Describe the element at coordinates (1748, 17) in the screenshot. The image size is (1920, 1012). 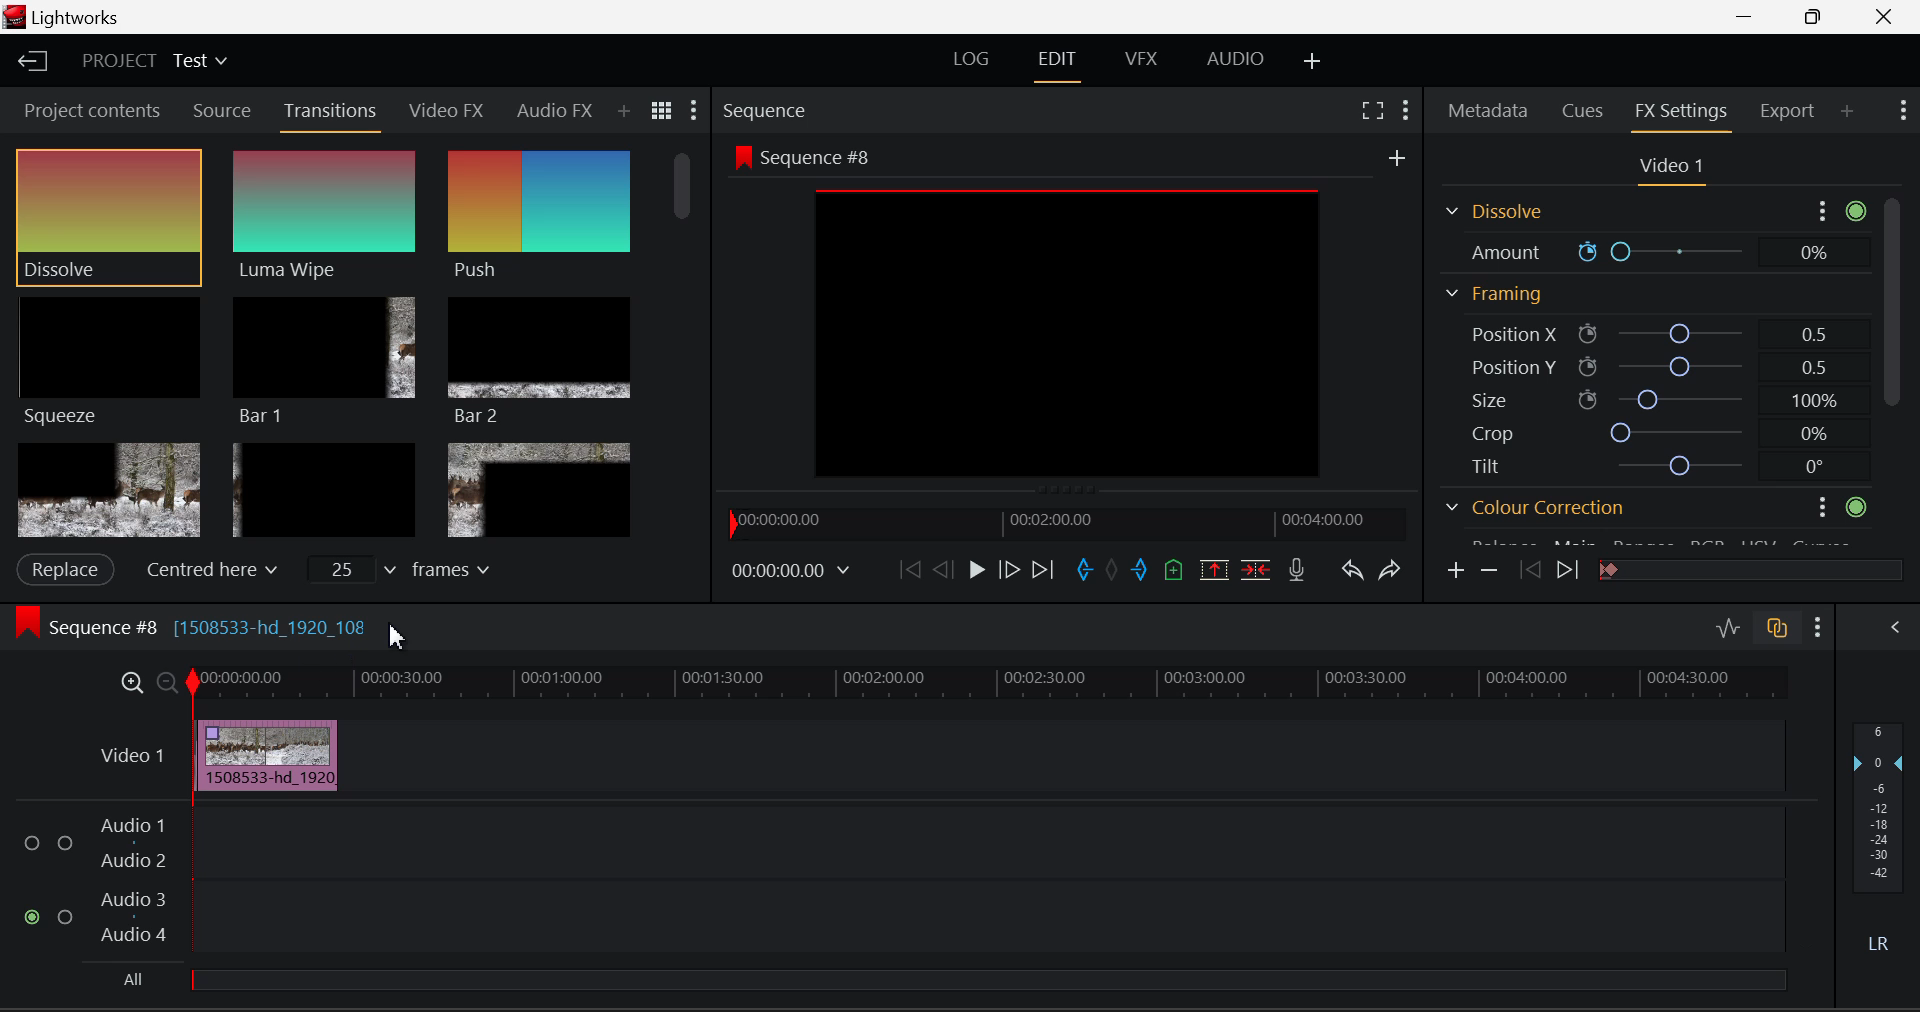
I see `Restore Down` at that location.